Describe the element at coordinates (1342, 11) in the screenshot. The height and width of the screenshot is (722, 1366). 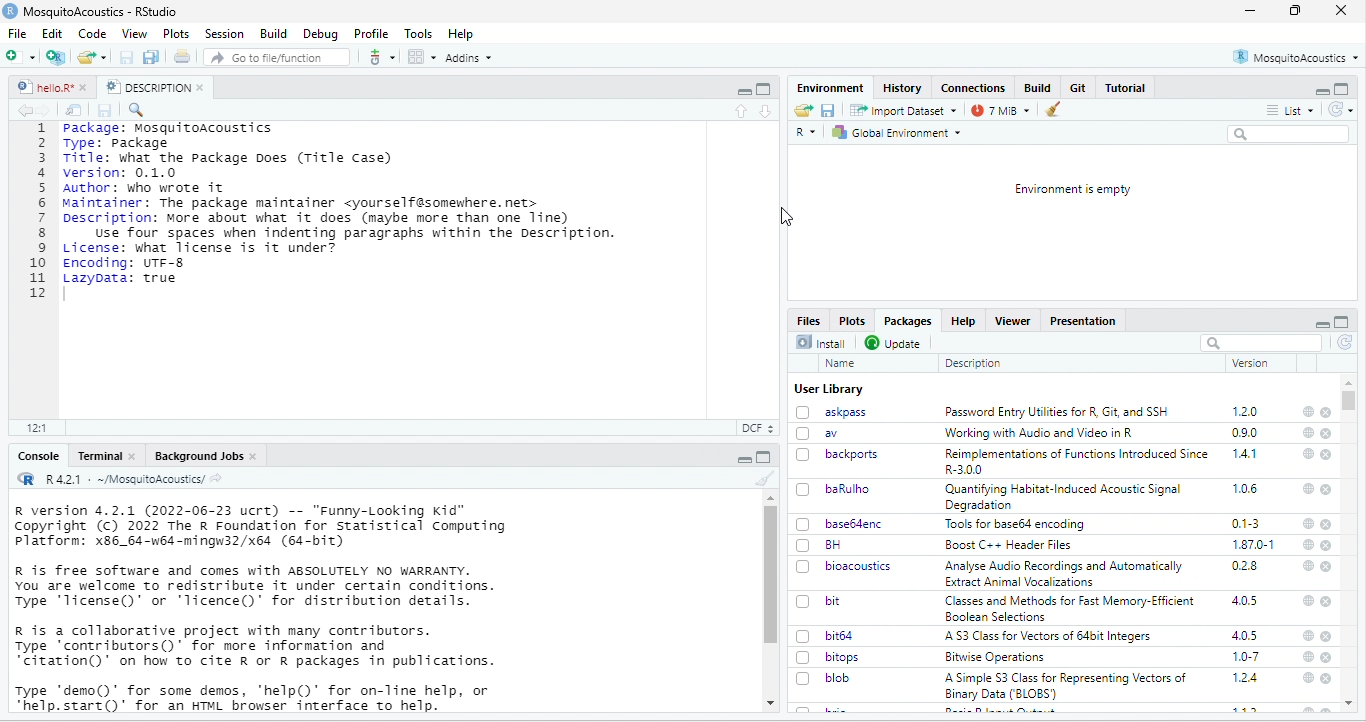
I see `close` at that location.